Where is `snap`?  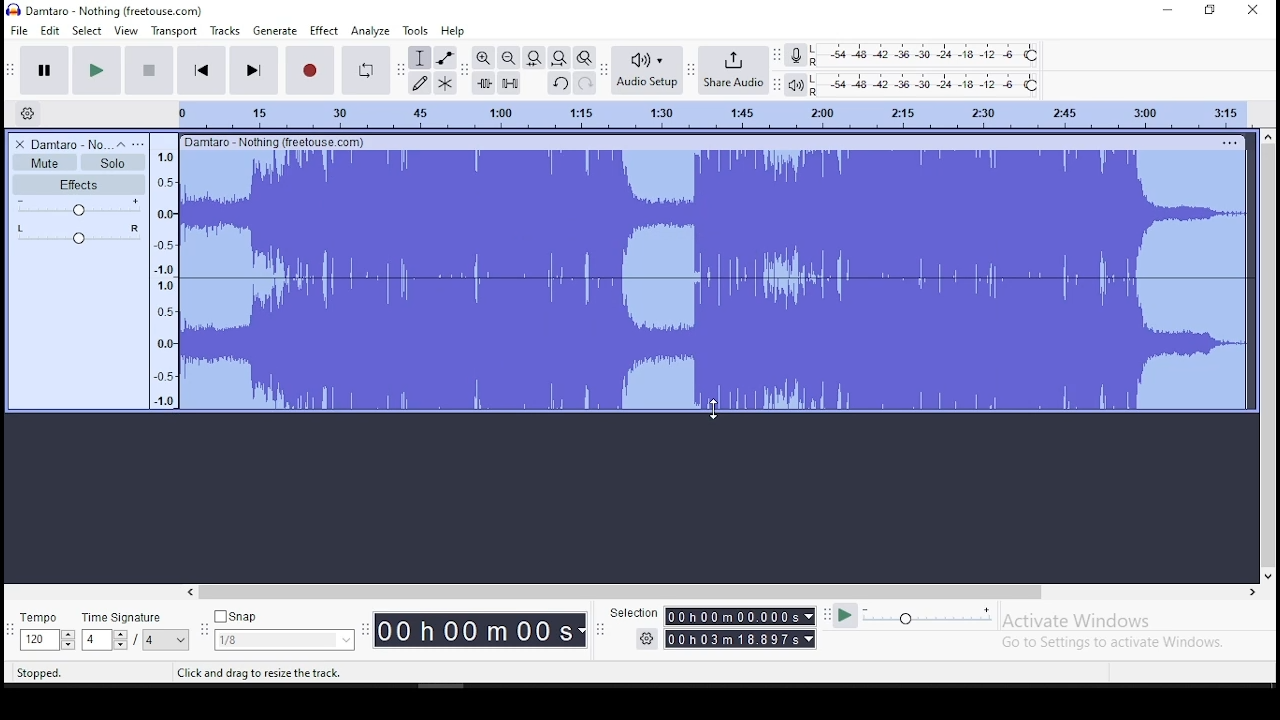
snap is located at coordinates (285, 615).